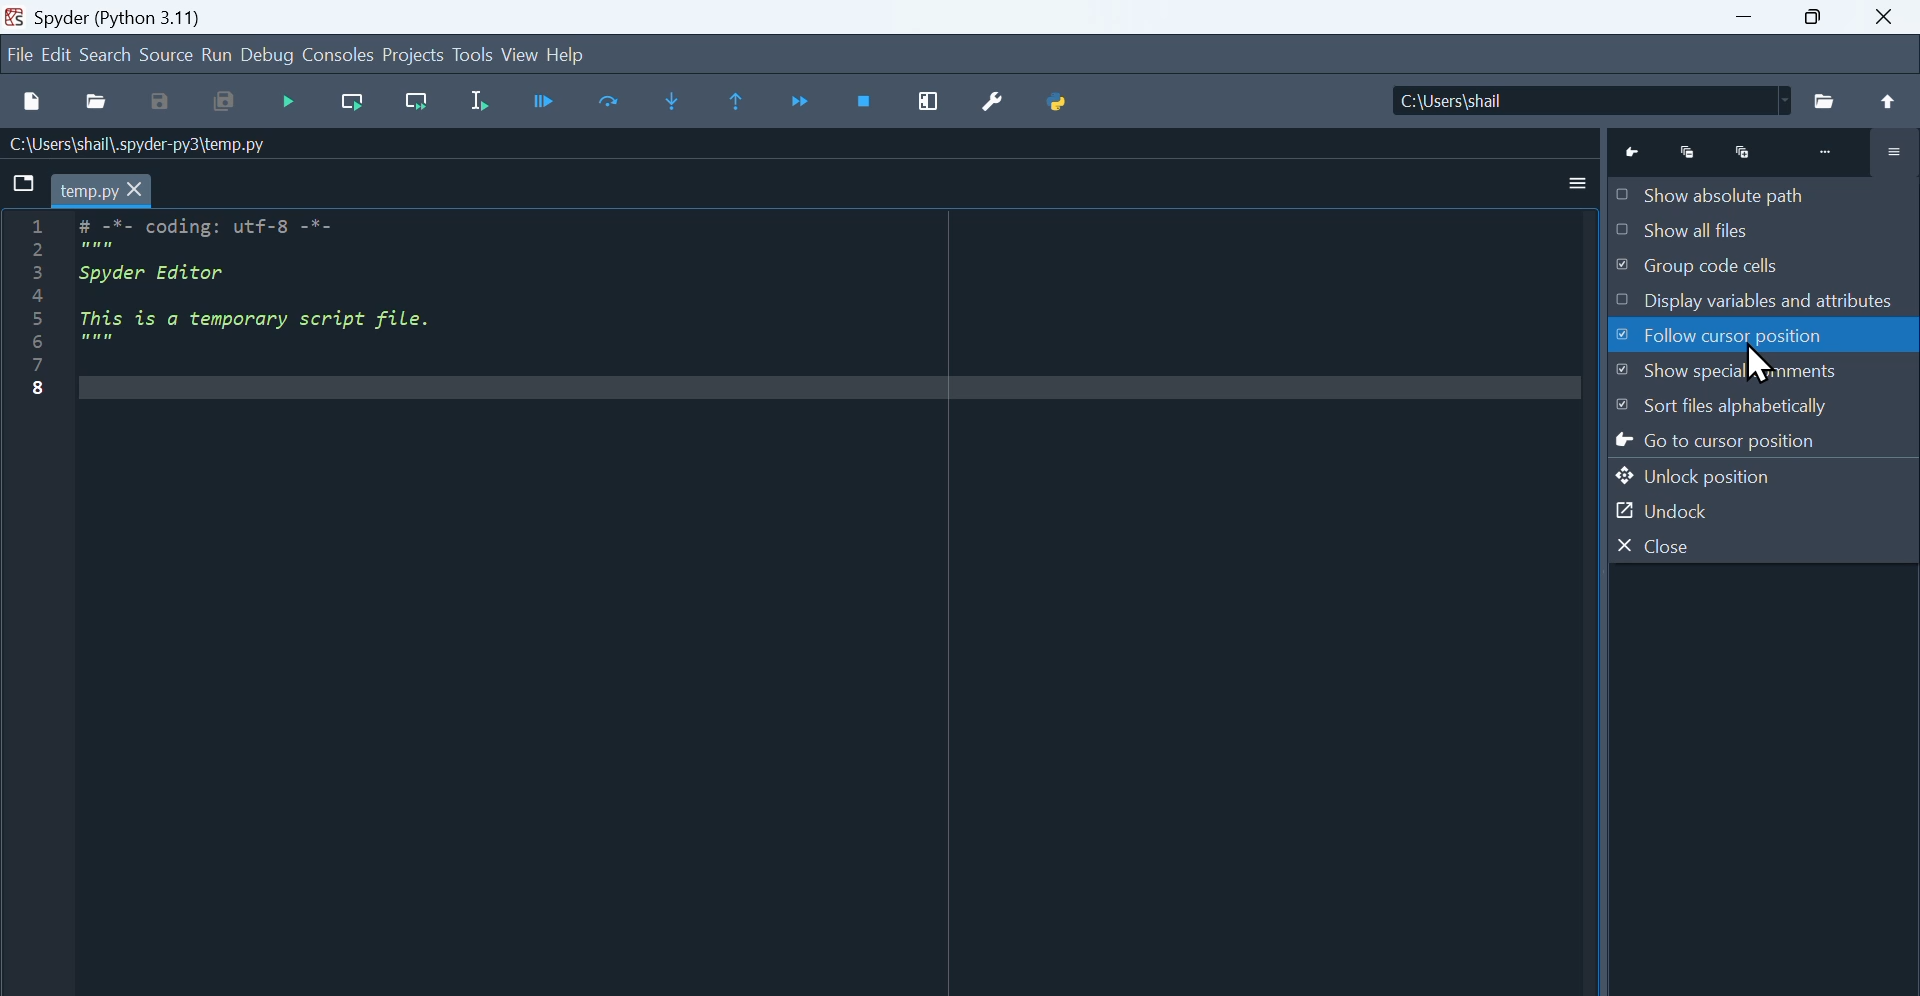 The image size is (1920, 996). What do you see at coordinates (1055, 105) in the screenshot?
I see `python path manager` at bounding box center [1055, 105].